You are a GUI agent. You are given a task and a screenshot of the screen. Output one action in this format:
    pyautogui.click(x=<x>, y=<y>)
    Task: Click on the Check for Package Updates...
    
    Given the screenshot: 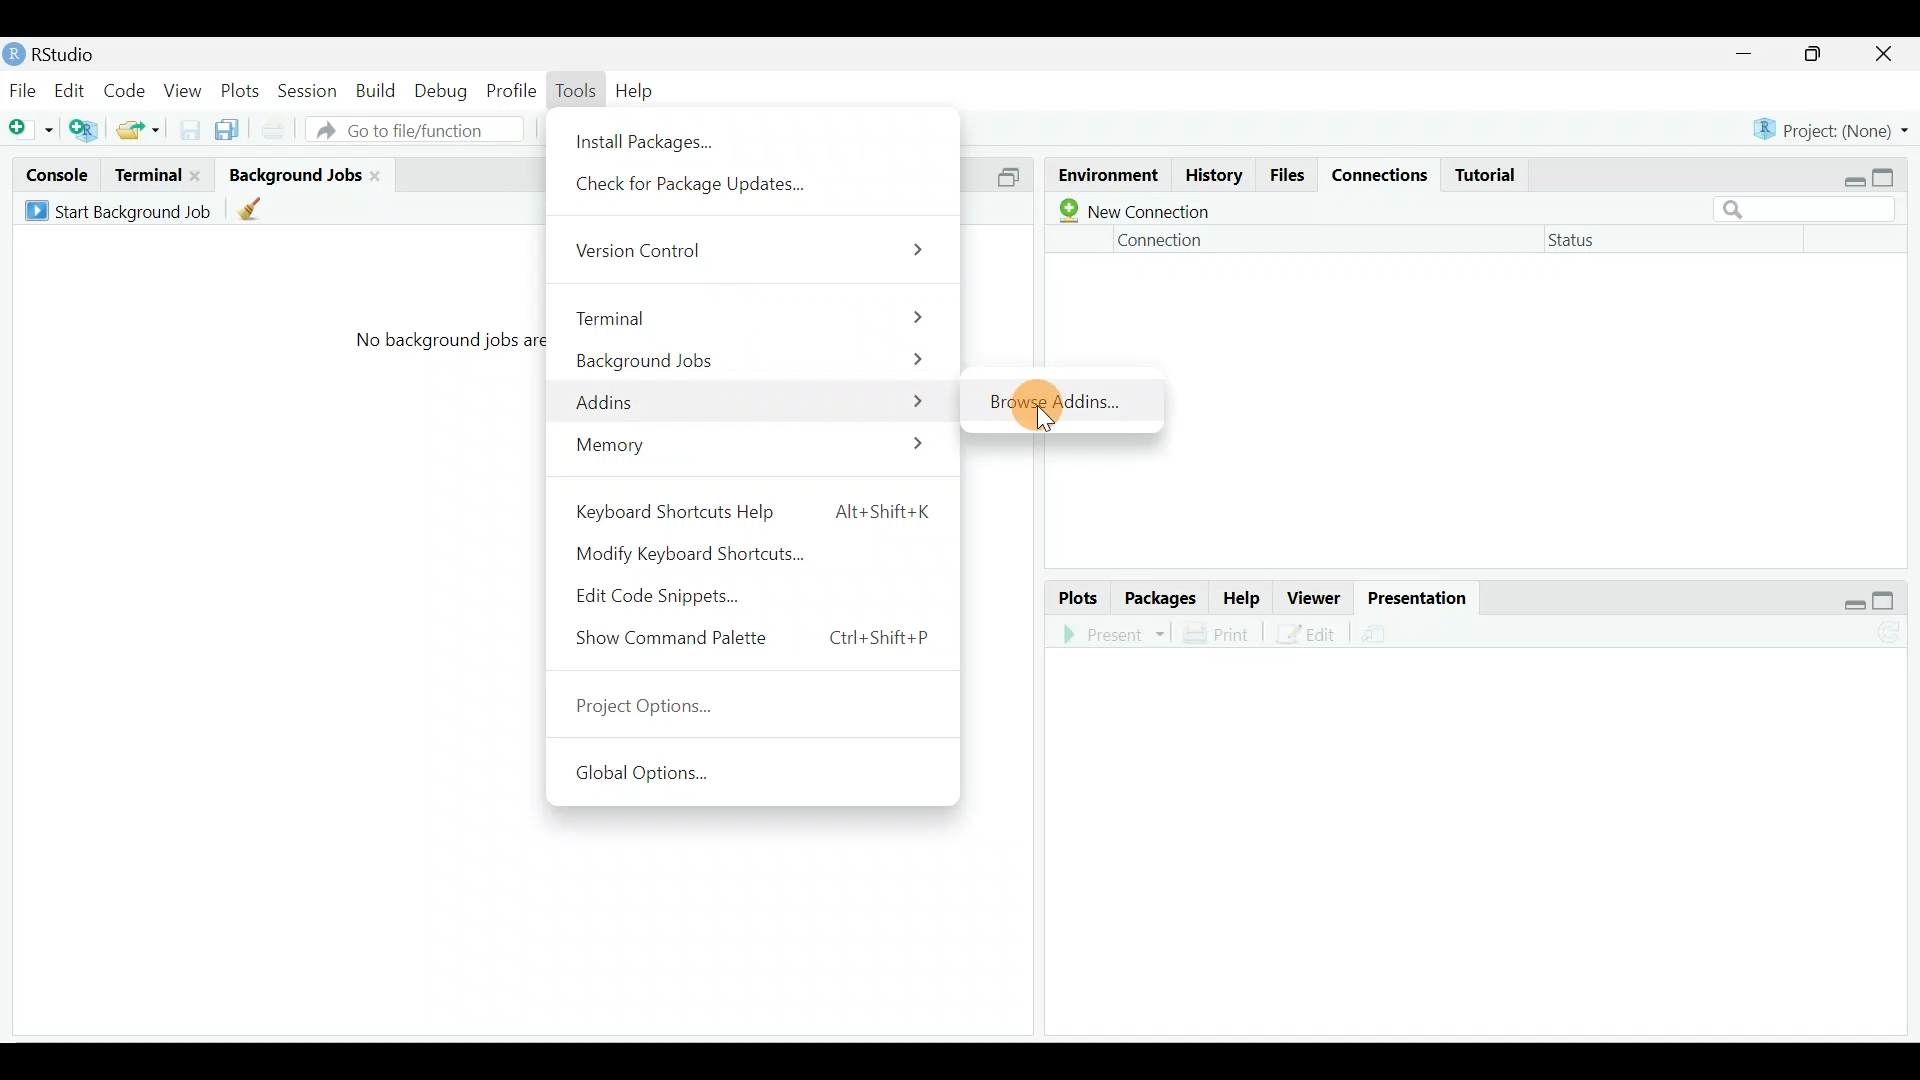 What is the action you would take?
    pyautogui.click(x=702, y=188)
    